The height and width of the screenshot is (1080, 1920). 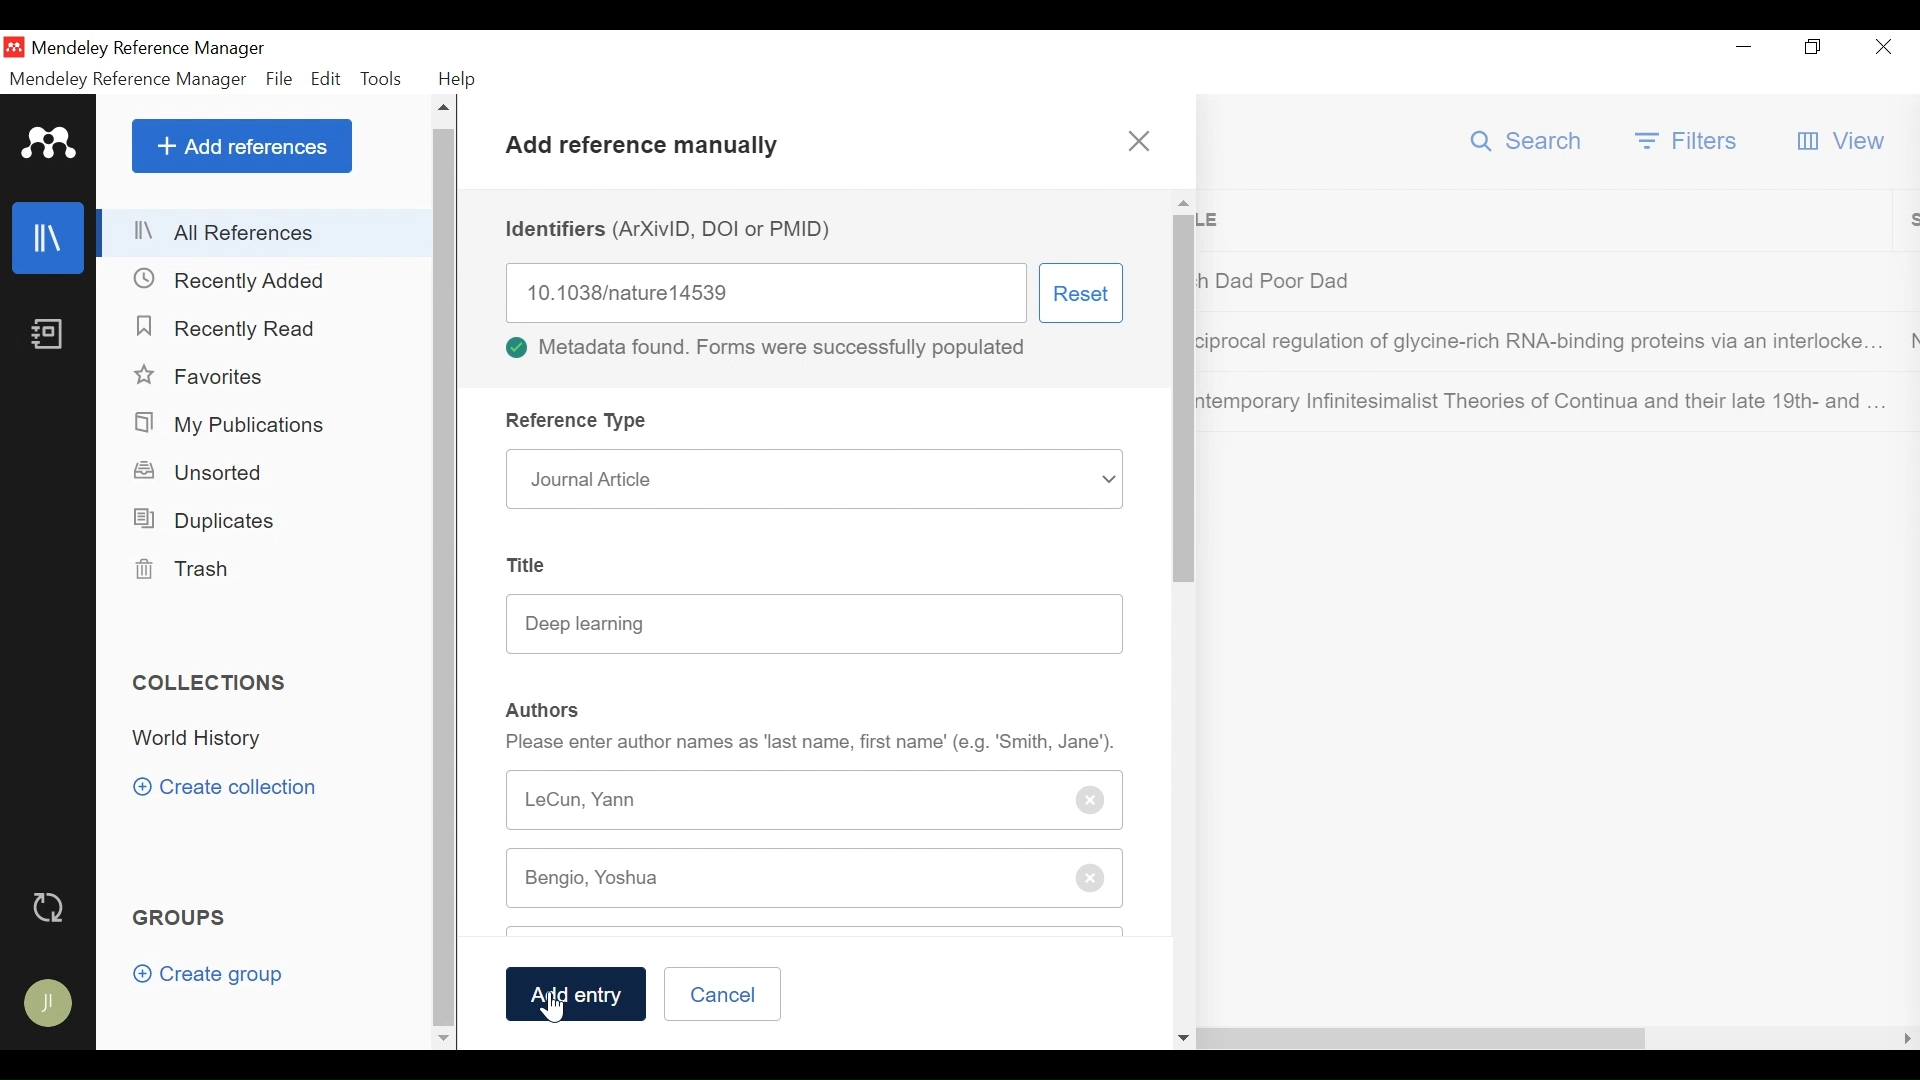 I want to click on All References, so click(x=265, y=234).